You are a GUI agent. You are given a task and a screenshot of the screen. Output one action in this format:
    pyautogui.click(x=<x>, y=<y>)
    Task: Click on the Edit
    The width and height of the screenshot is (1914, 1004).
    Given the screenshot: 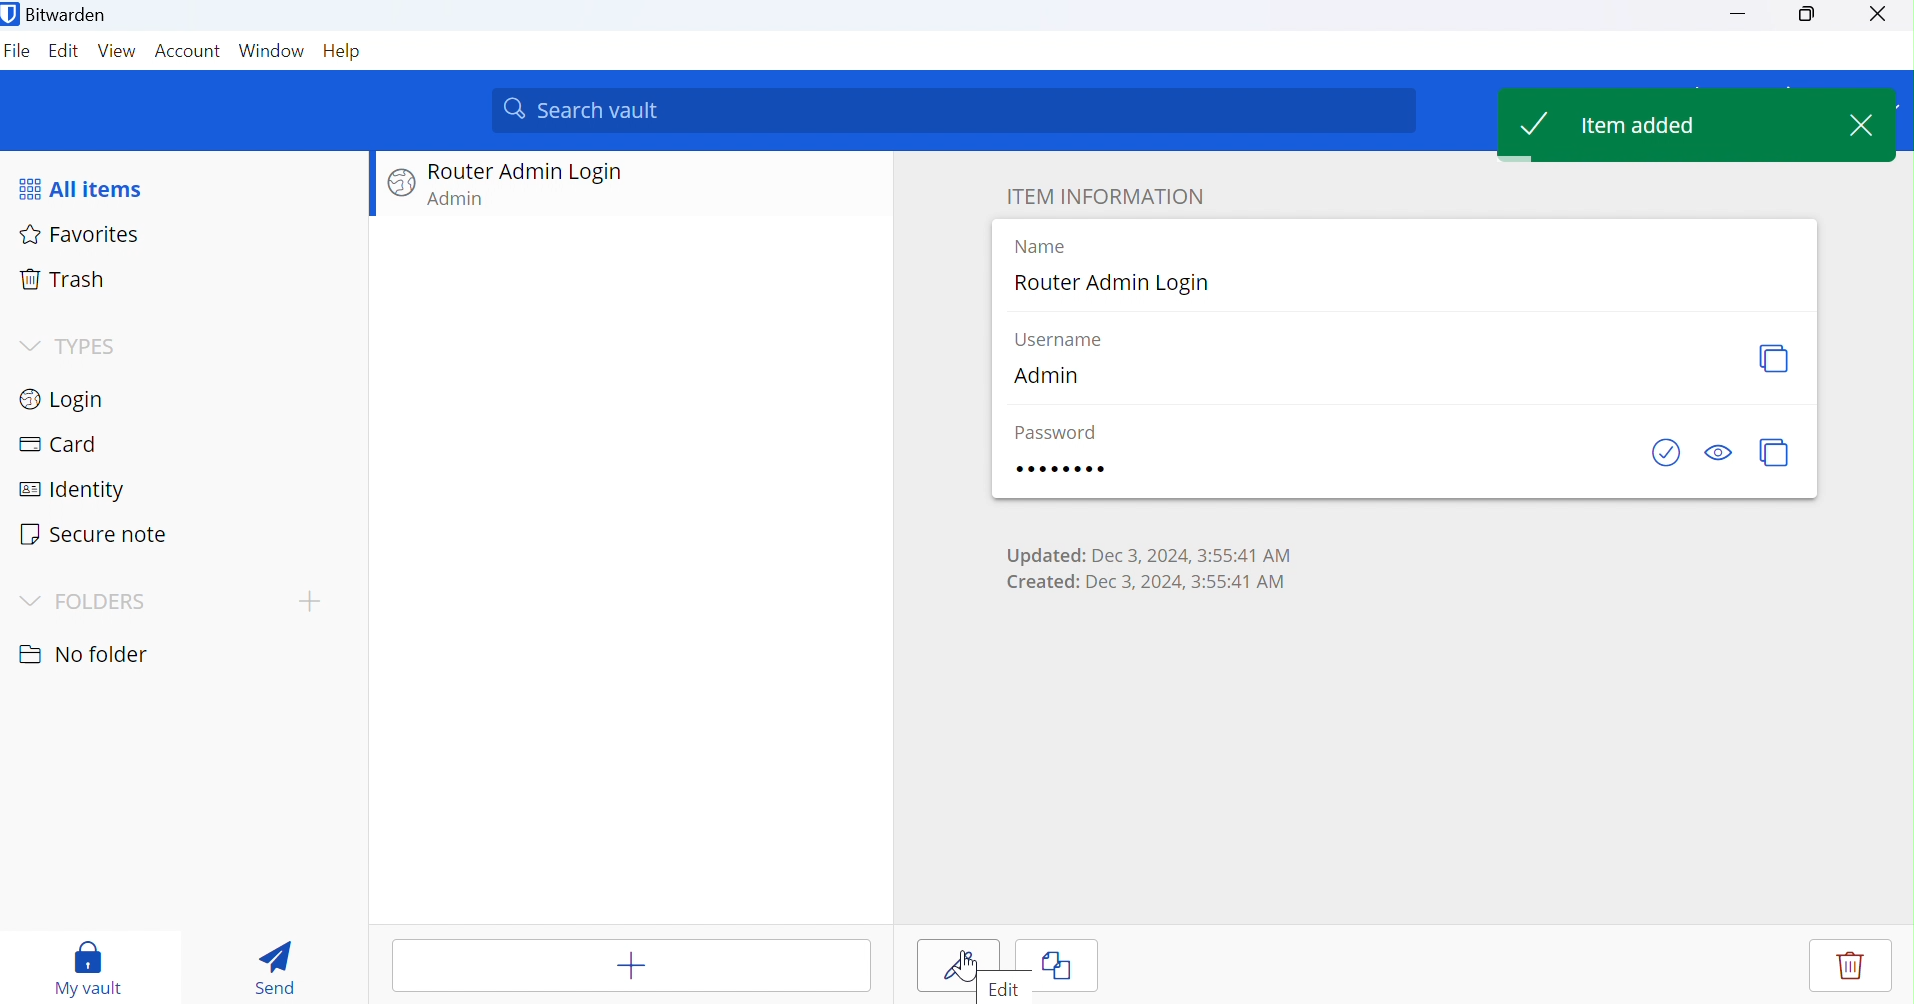 What is the action you would take?
    pyautogui.click(x=66, y=53)
    